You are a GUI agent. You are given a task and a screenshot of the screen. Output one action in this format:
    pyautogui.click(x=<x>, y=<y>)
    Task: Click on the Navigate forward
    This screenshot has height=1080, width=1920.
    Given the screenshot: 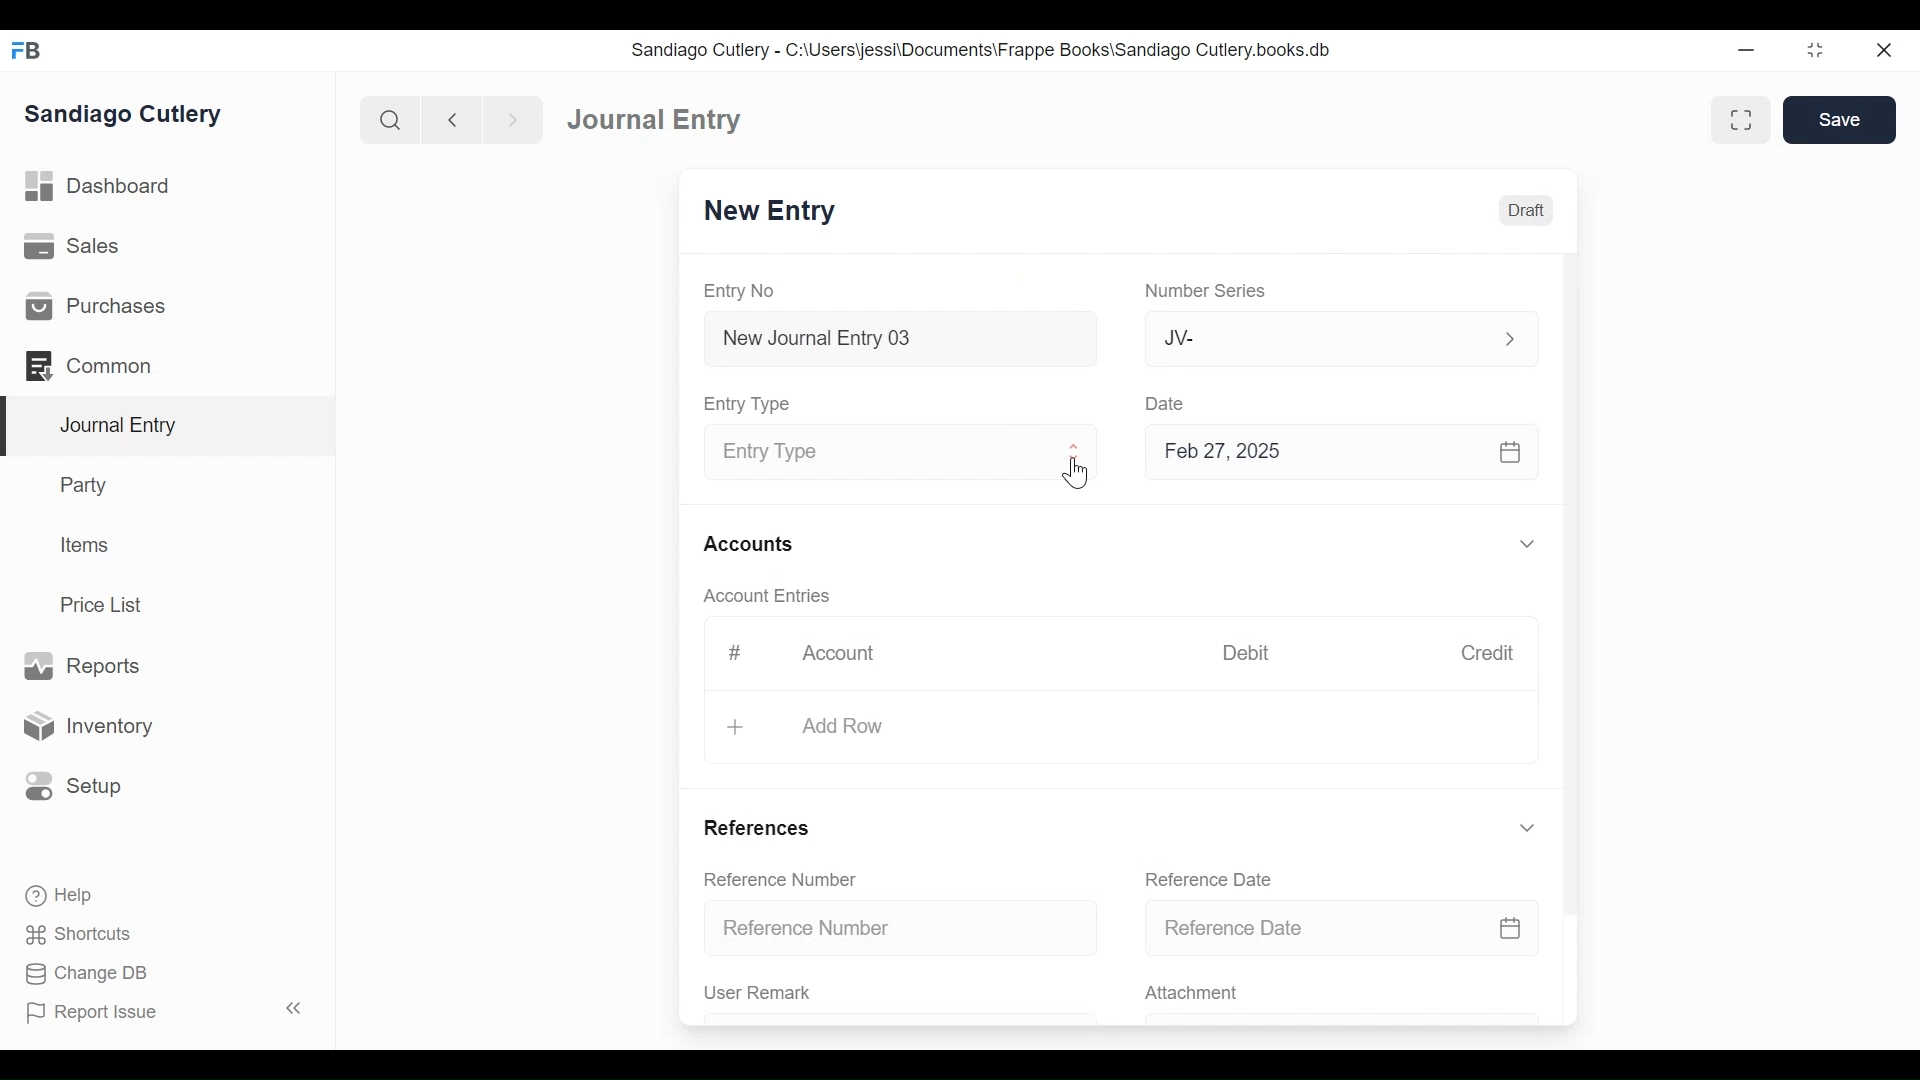 What is the action you would take?
    pyautogui.click(x=512, y=120)
    